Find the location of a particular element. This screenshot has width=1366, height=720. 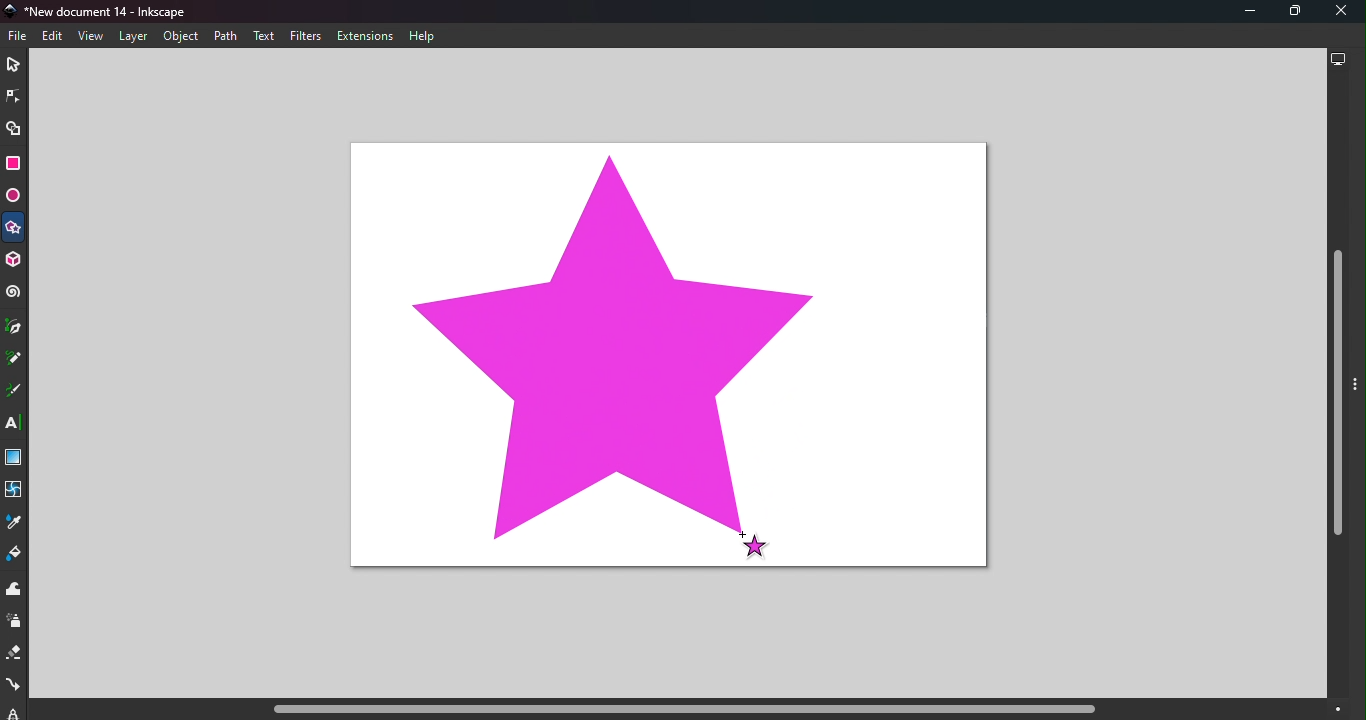

Eraser tool is located at coordinates (13, 657).